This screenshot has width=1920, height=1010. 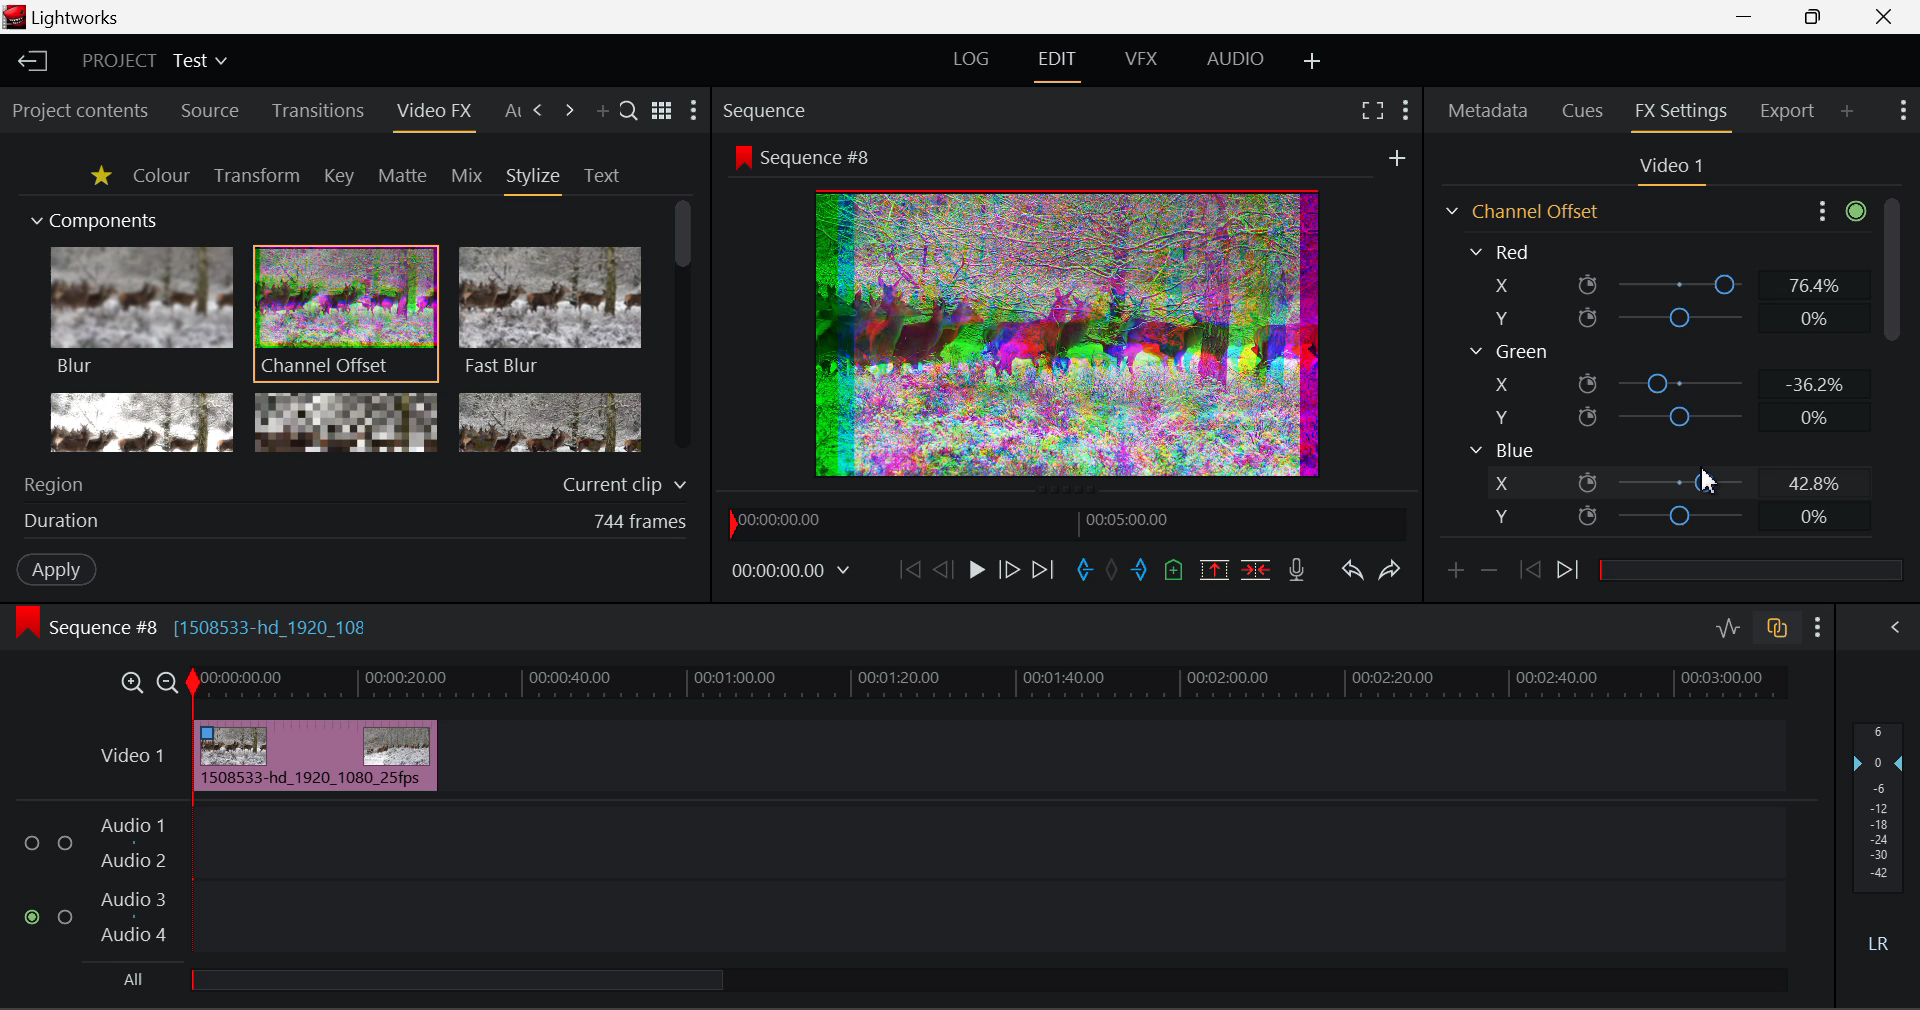 What do you see at coordinates (1068, 524) in the screenshot?
I see `Project Timeline Navigator` at bounding box center [1068, 524].